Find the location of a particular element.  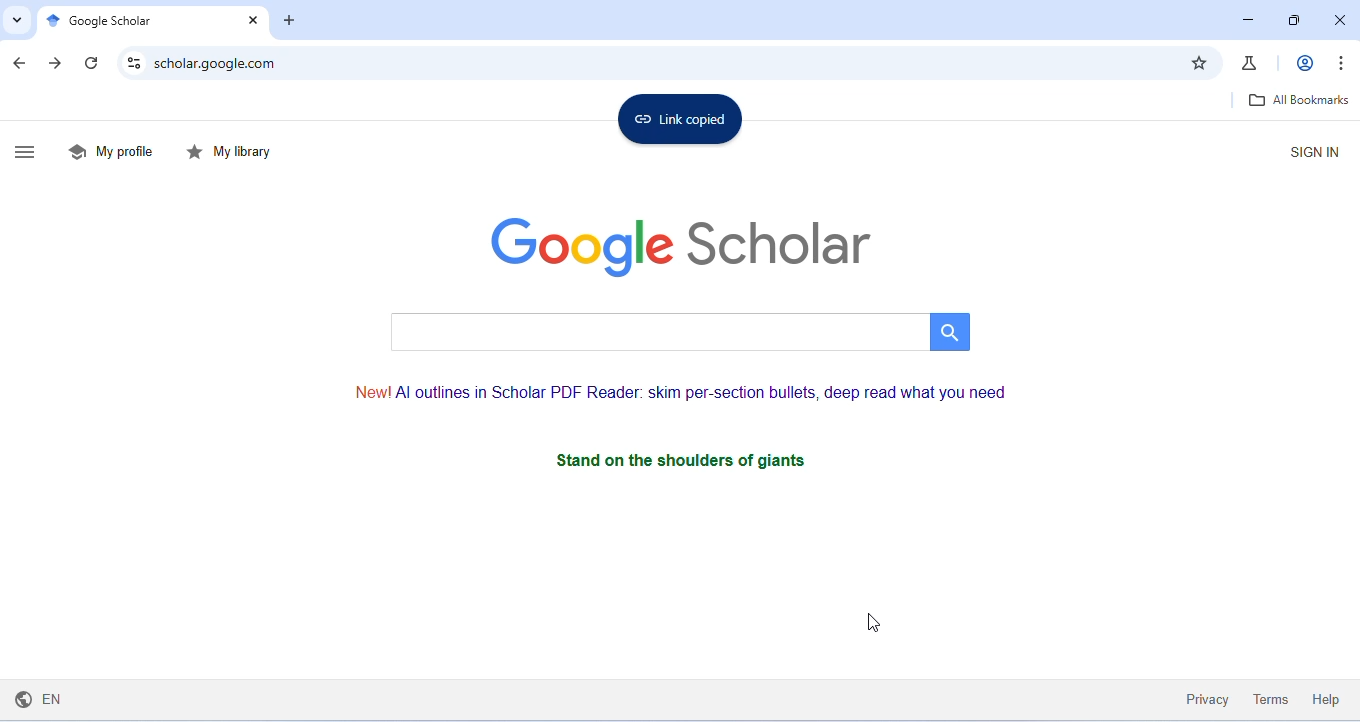

refresh is located at coordinates (91, 64).